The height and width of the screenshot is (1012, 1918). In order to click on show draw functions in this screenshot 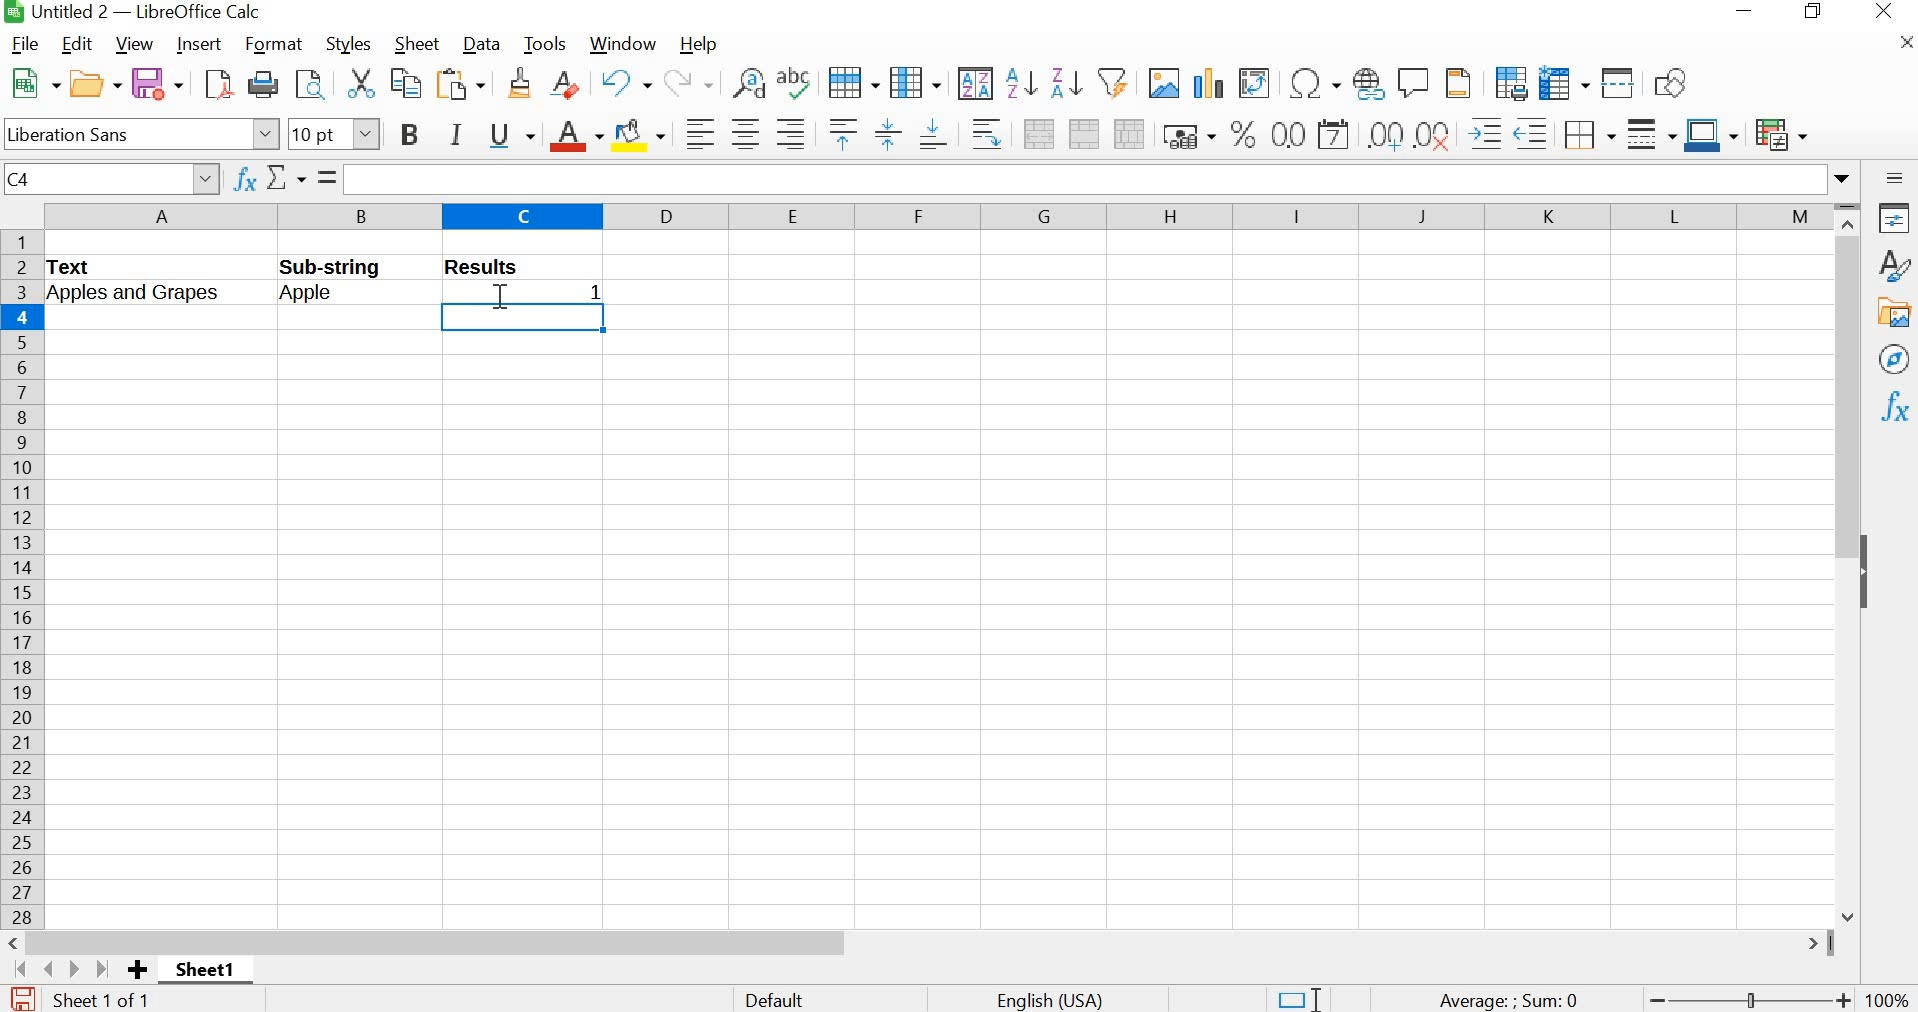, I will do `click(1673, 82)`.